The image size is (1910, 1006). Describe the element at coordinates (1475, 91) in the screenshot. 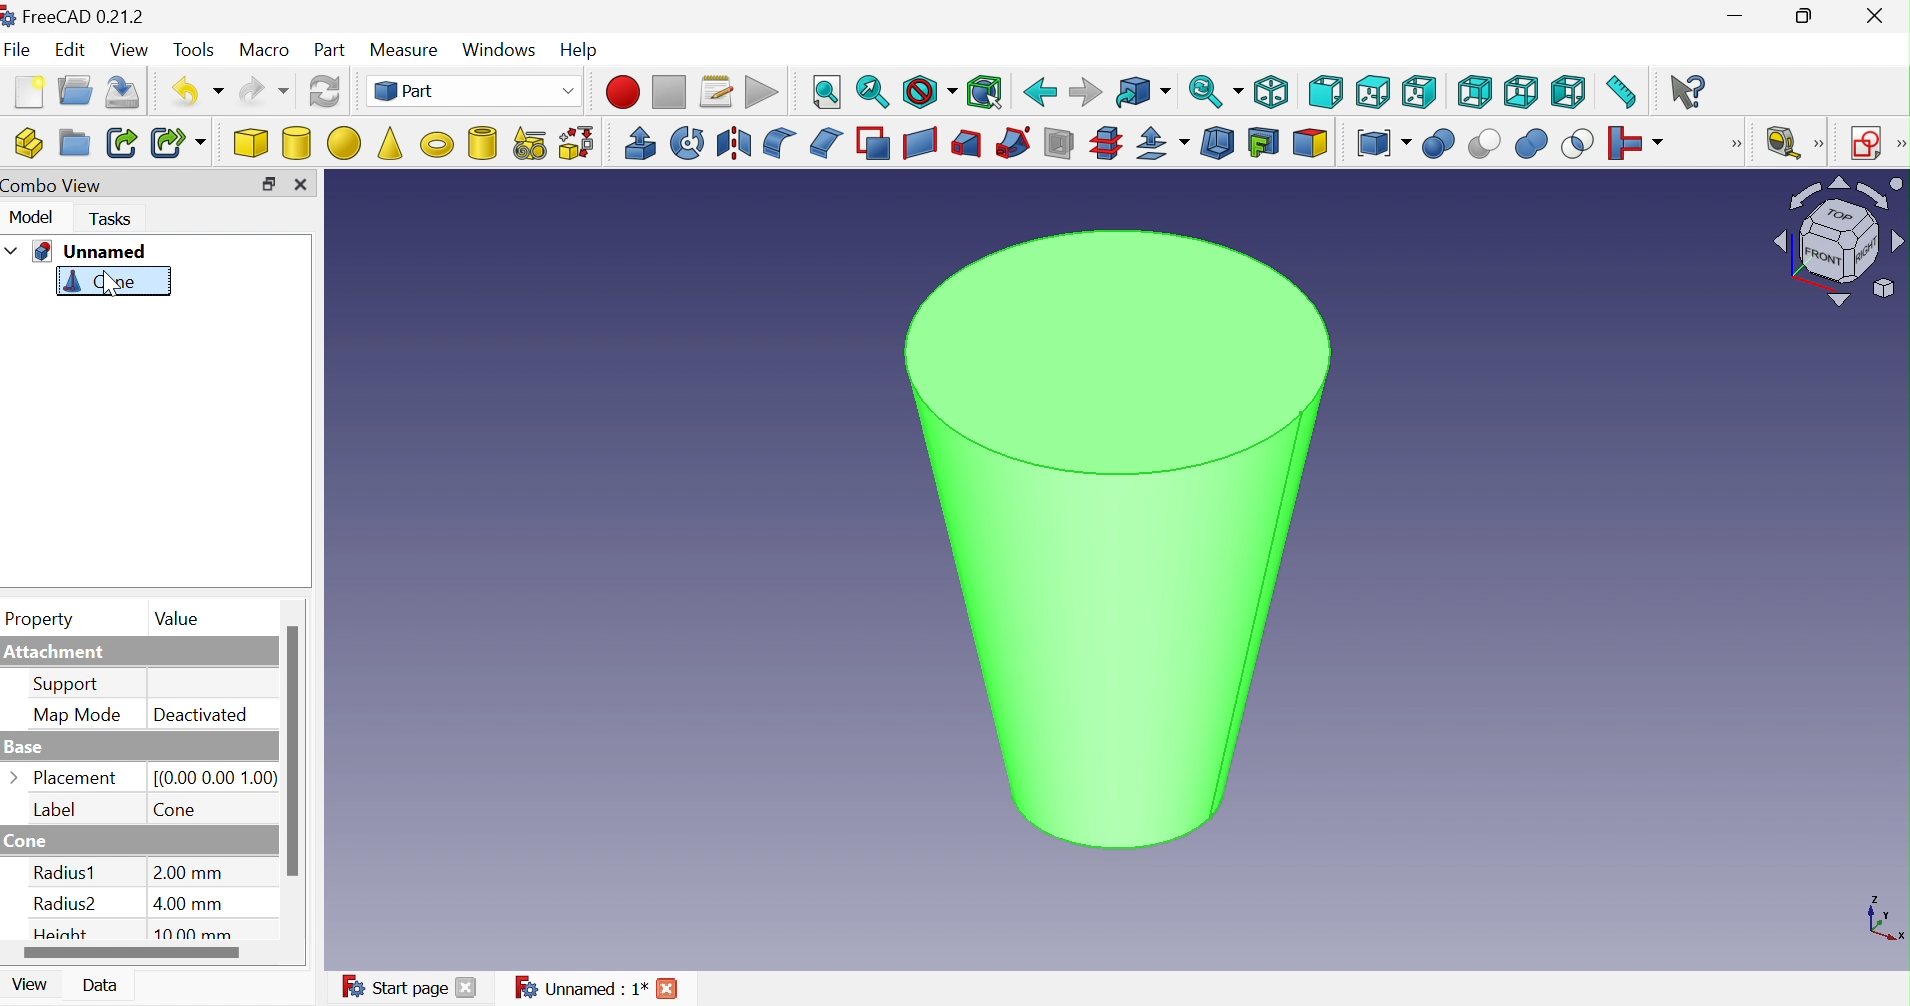

I see `Rear` at that location.